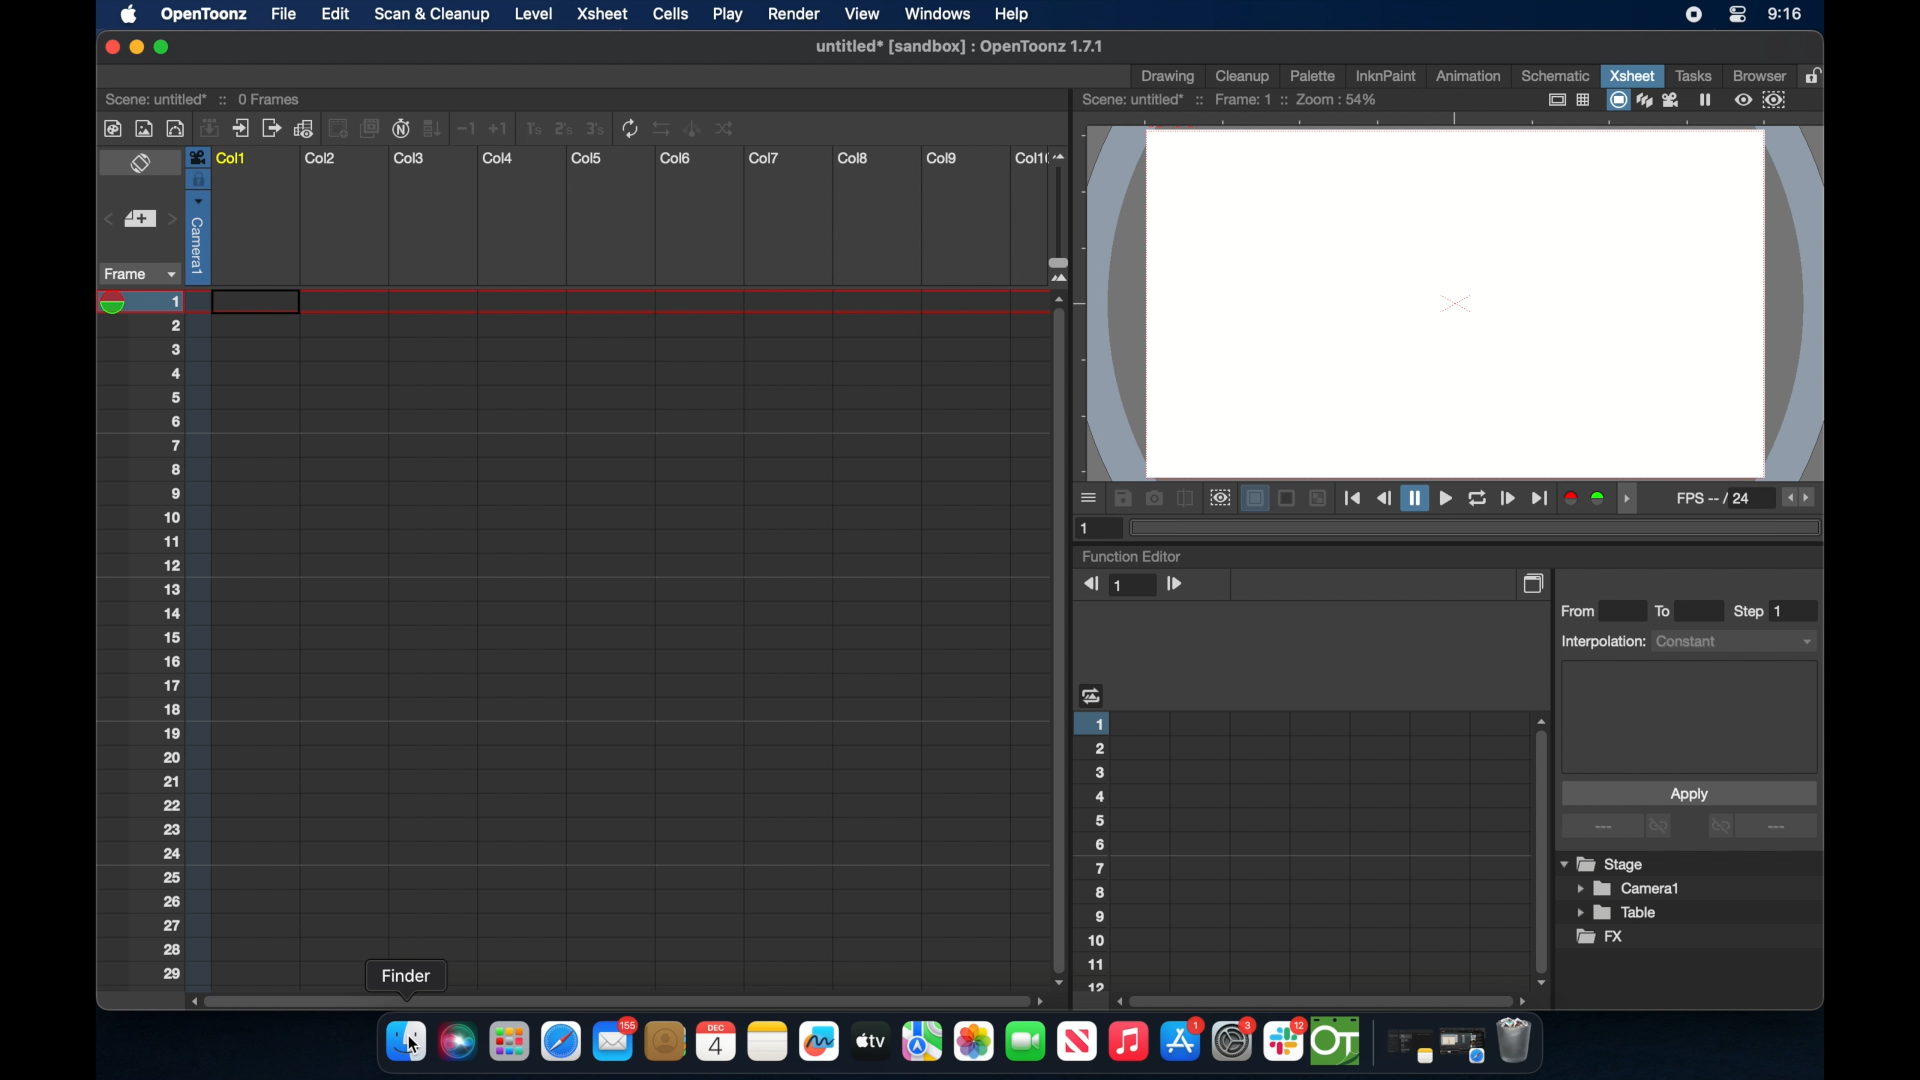  What do you see at coordinates (1618, 914) in the screenshot?
I see `table` at bounding box center [1618, 914].